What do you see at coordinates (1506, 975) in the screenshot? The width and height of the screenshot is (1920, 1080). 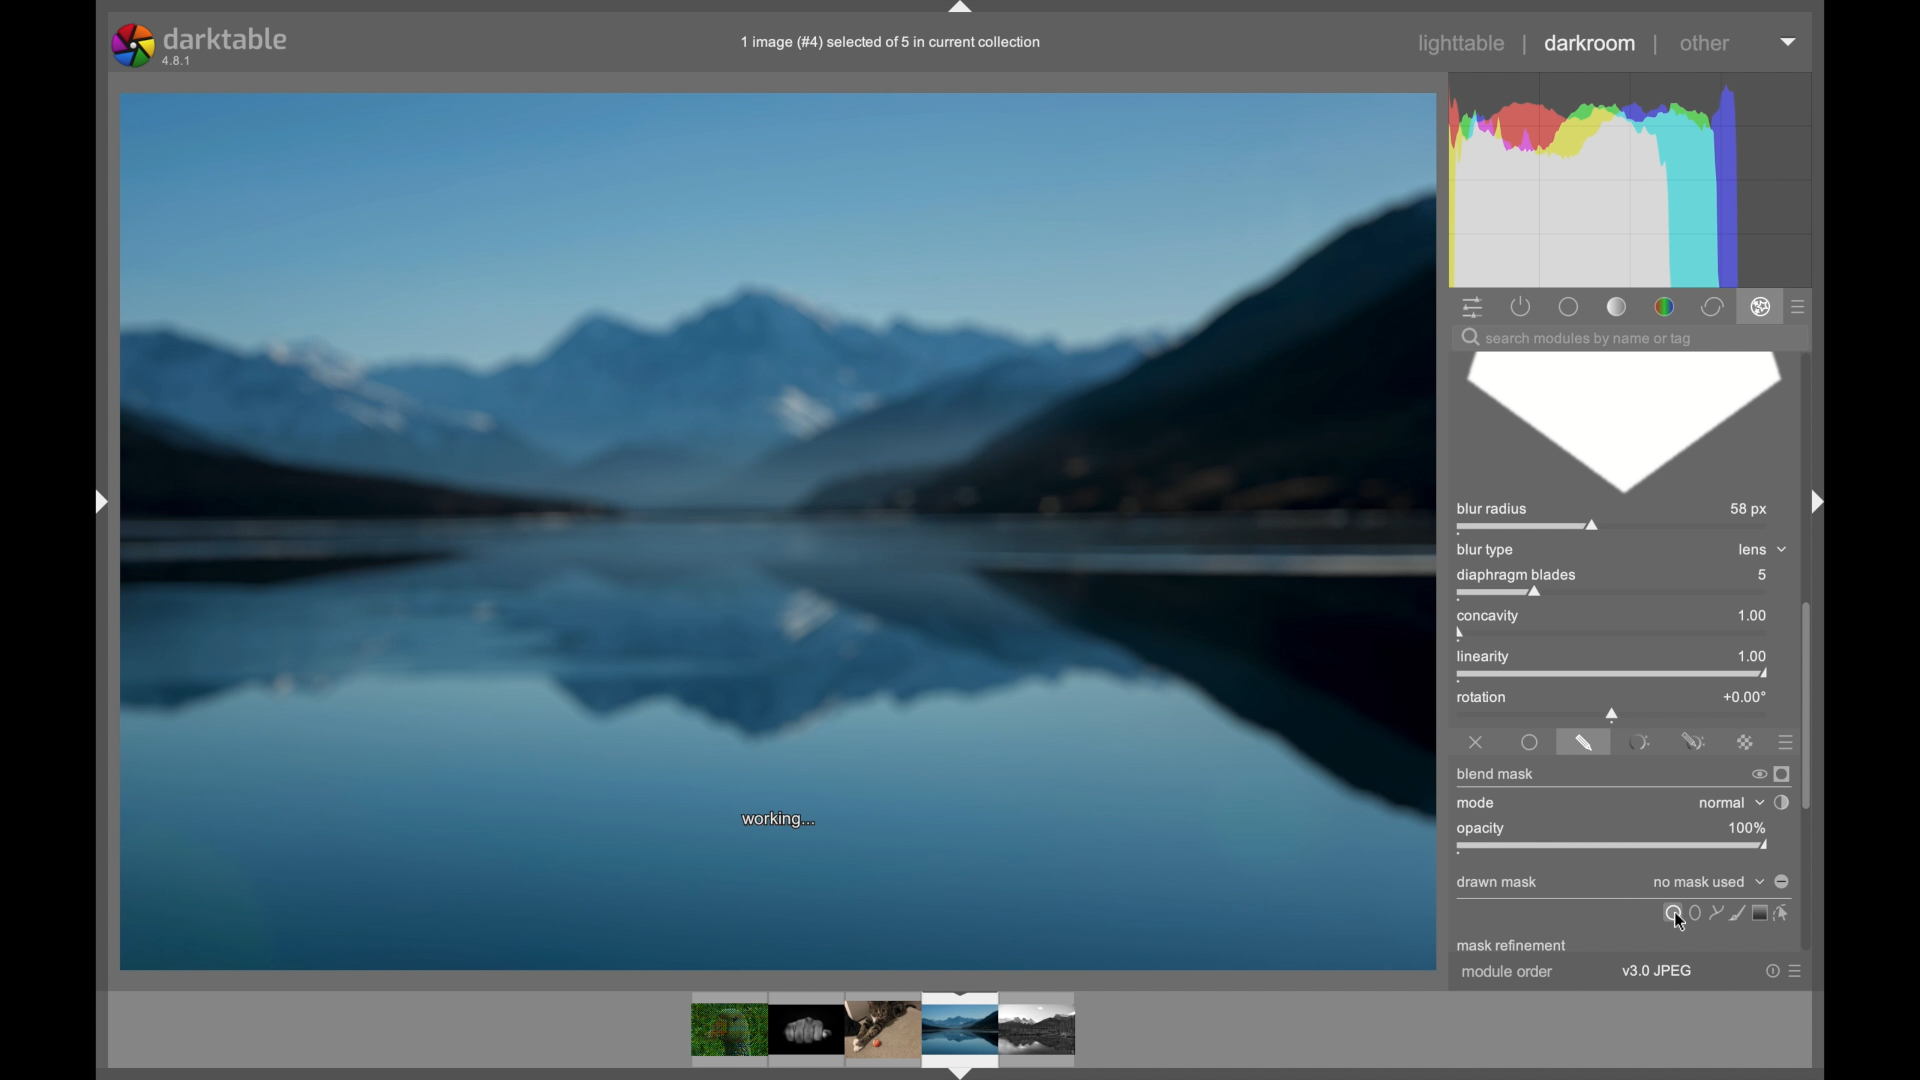 I see `module order` at bounding box center [1506, 975].